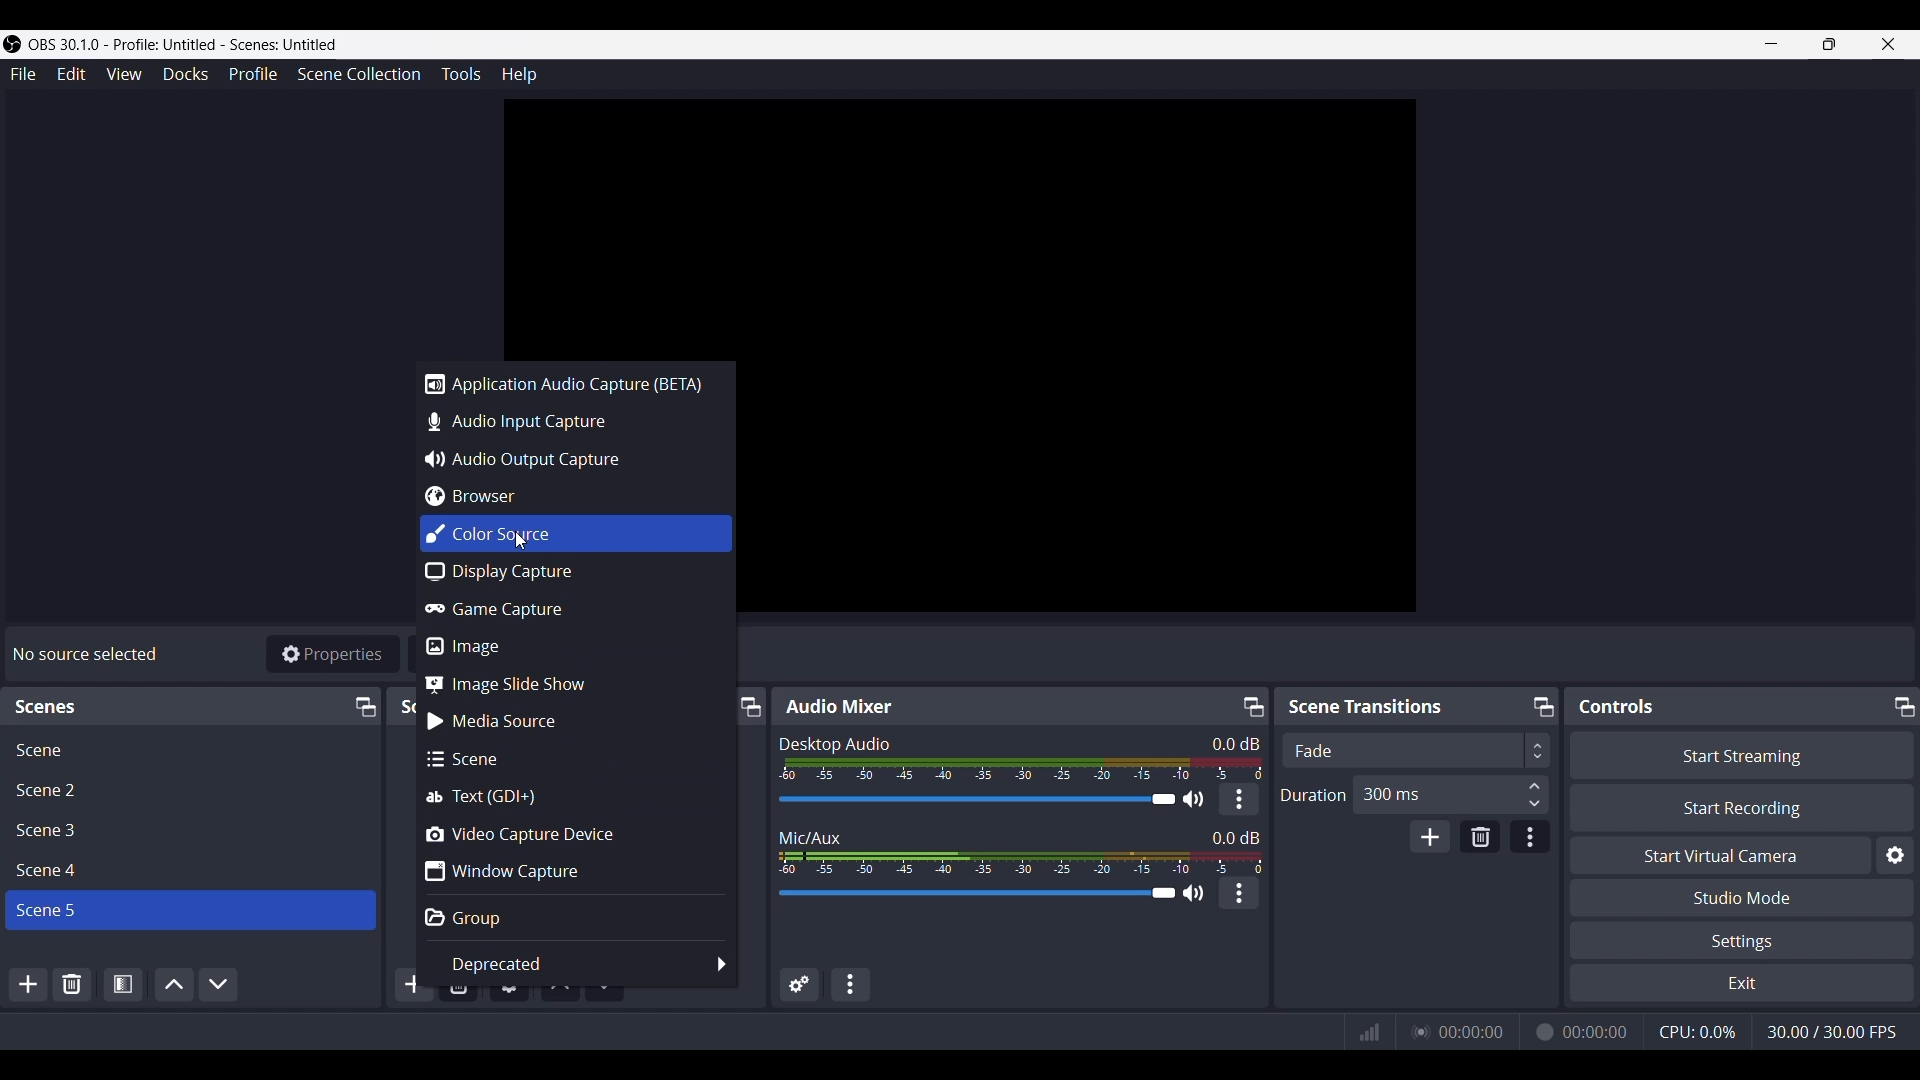 The height and width of the screenshot is (1080, 1920). I want to click on Text, so click(88, 654).